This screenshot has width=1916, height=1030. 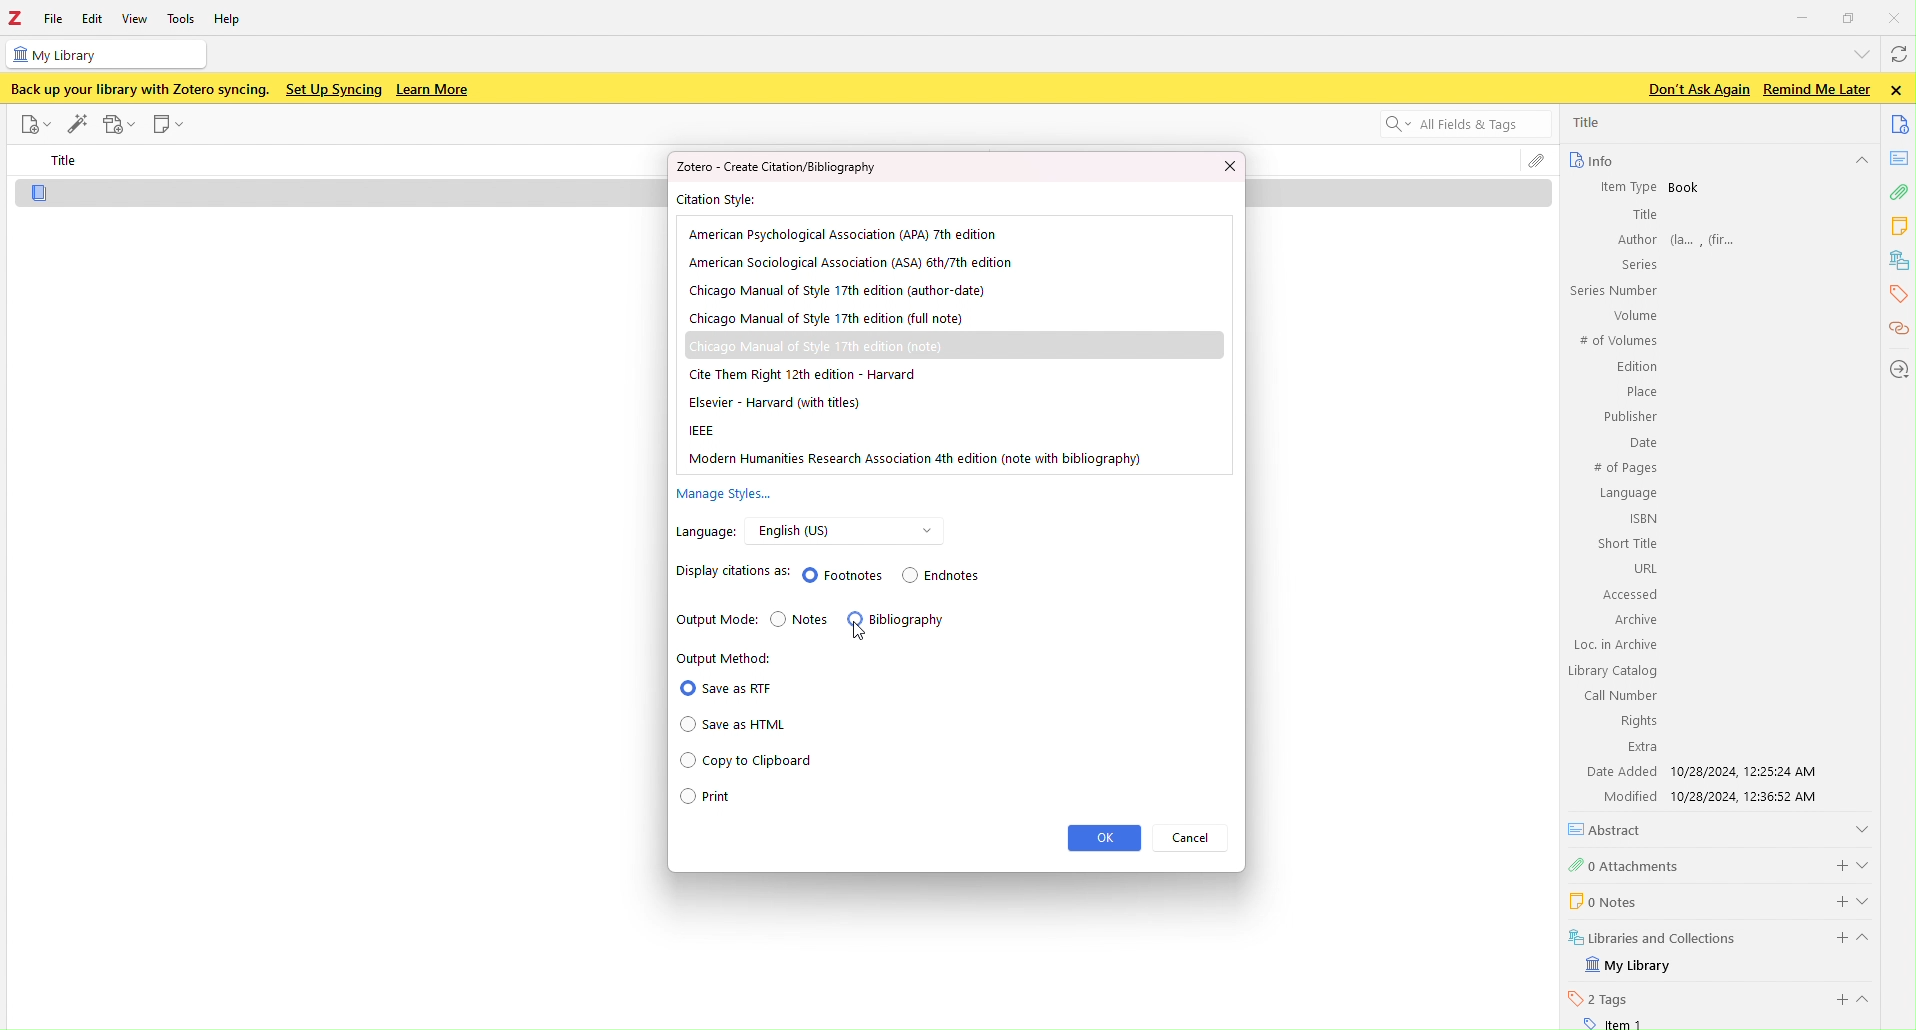 I want to click on cancel, so click(x=1192, y=841).